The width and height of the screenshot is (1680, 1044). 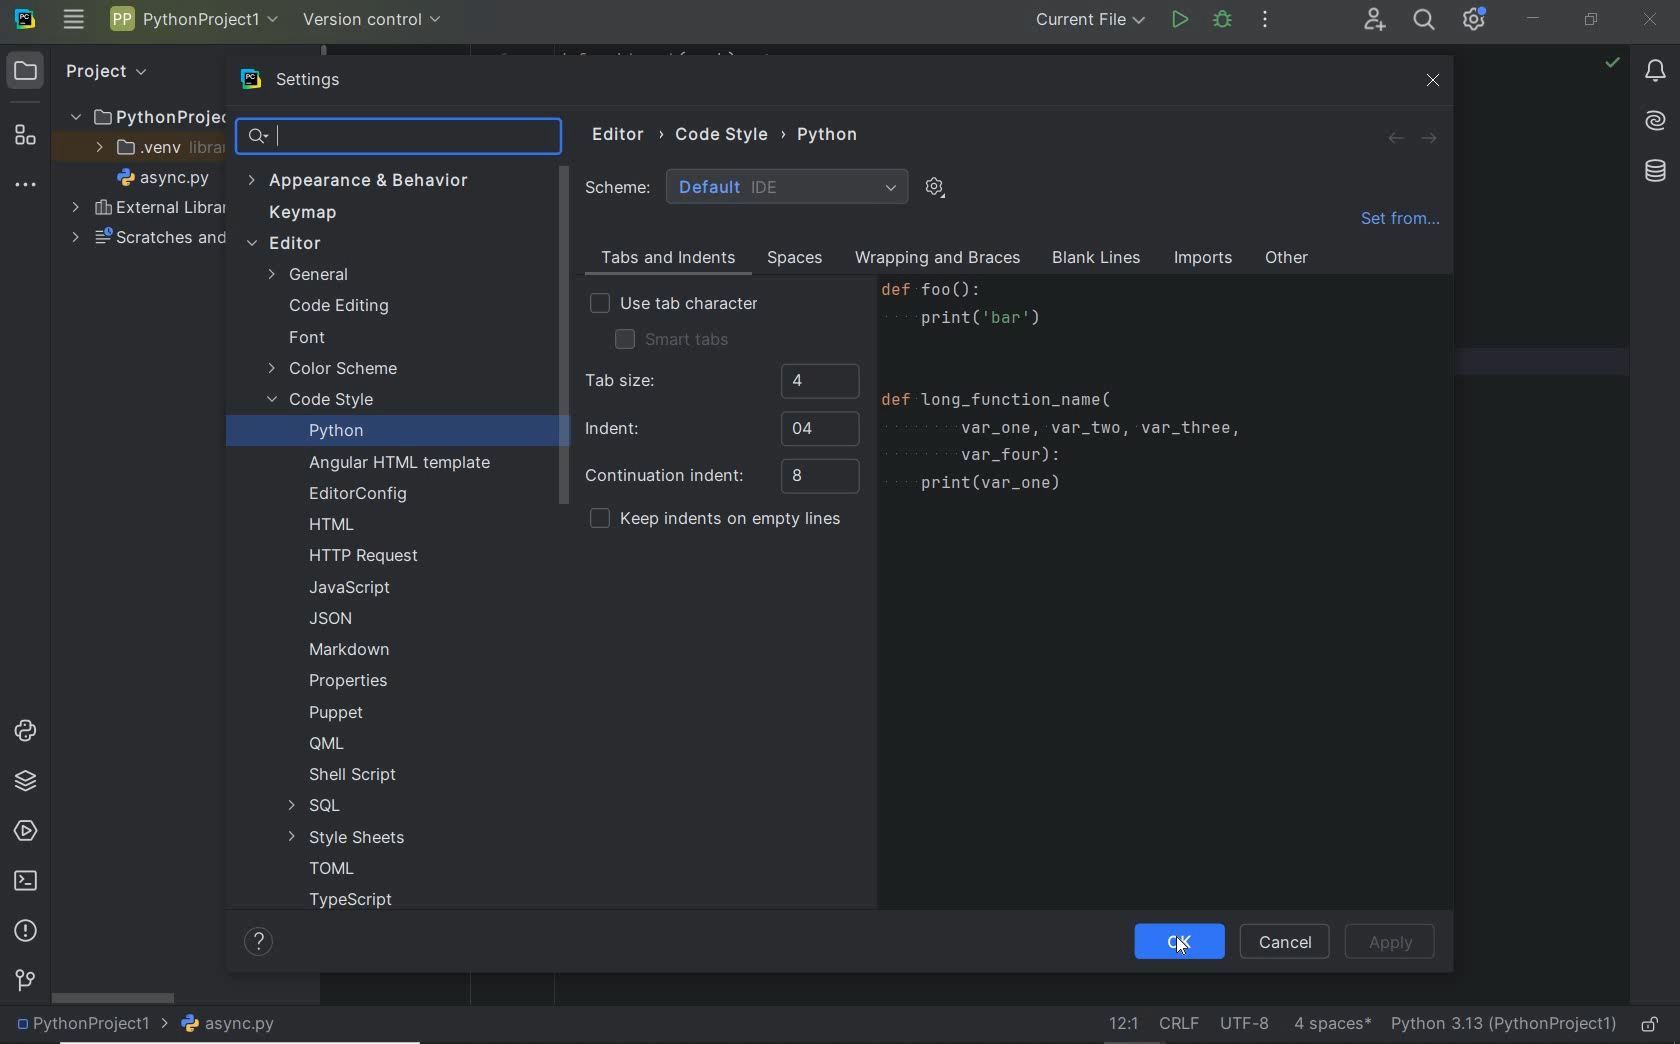 What do you see at coordinates (1610, 64) in the screenshot?
I see `highlight: all problems` at bounding box center [1610, 64].